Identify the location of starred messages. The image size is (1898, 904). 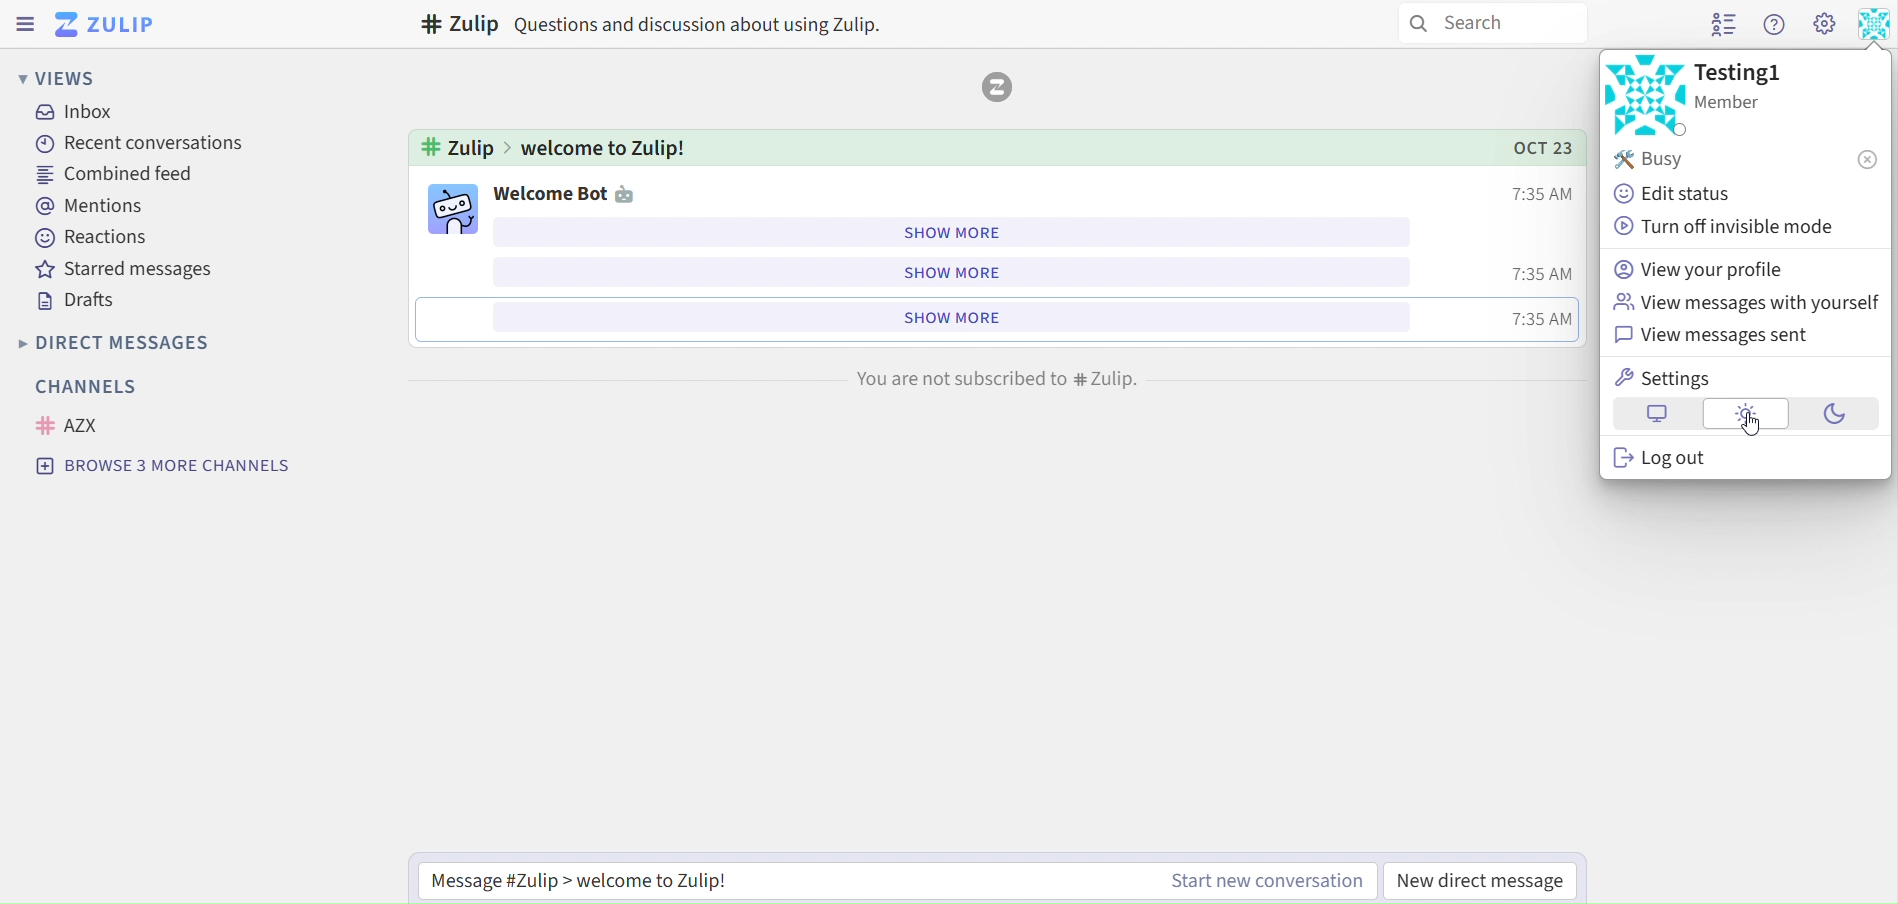
(129, 271).